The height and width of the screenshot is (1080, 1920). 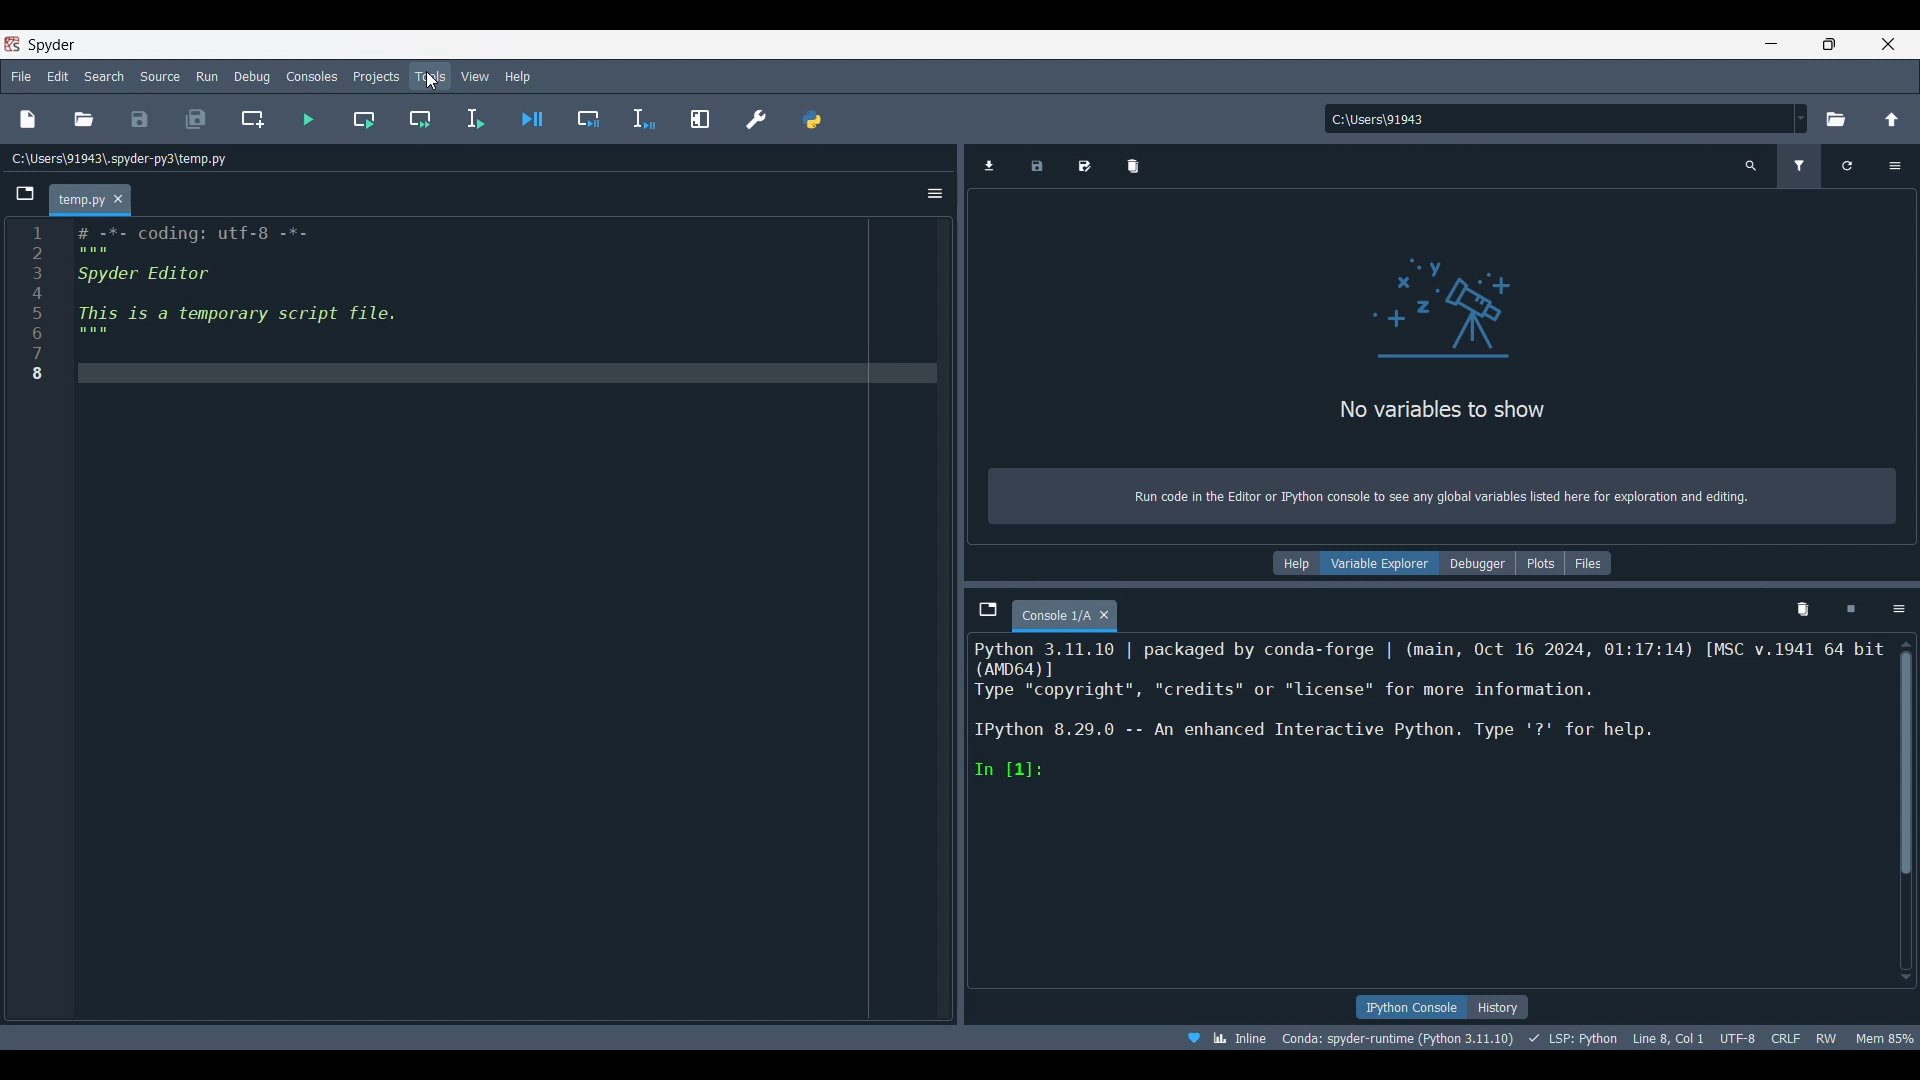 What do you see at coordinates (987, 610) in the screenshot?
I see `Browse tabs` at bounding box center [987, 610].